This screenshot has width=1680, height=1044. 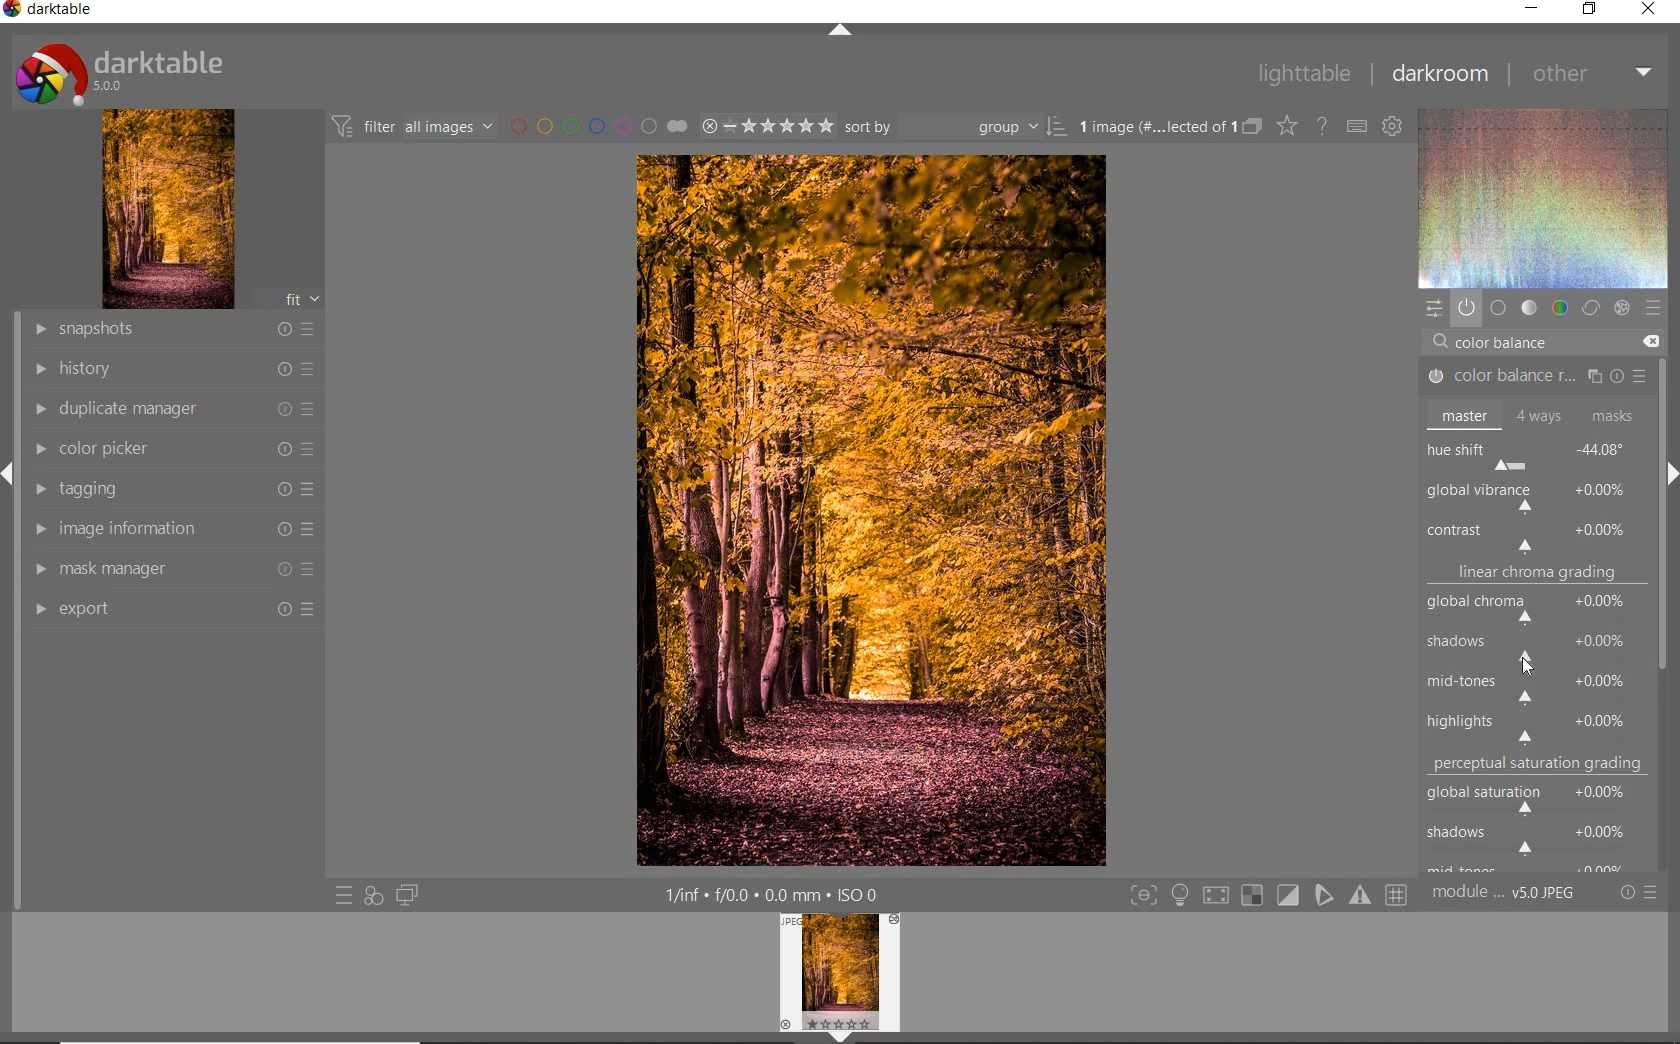 What do you see at coordinates (1537, 796) in the screenshot?
I see `global saturation` at bounding box center [1537, 796].